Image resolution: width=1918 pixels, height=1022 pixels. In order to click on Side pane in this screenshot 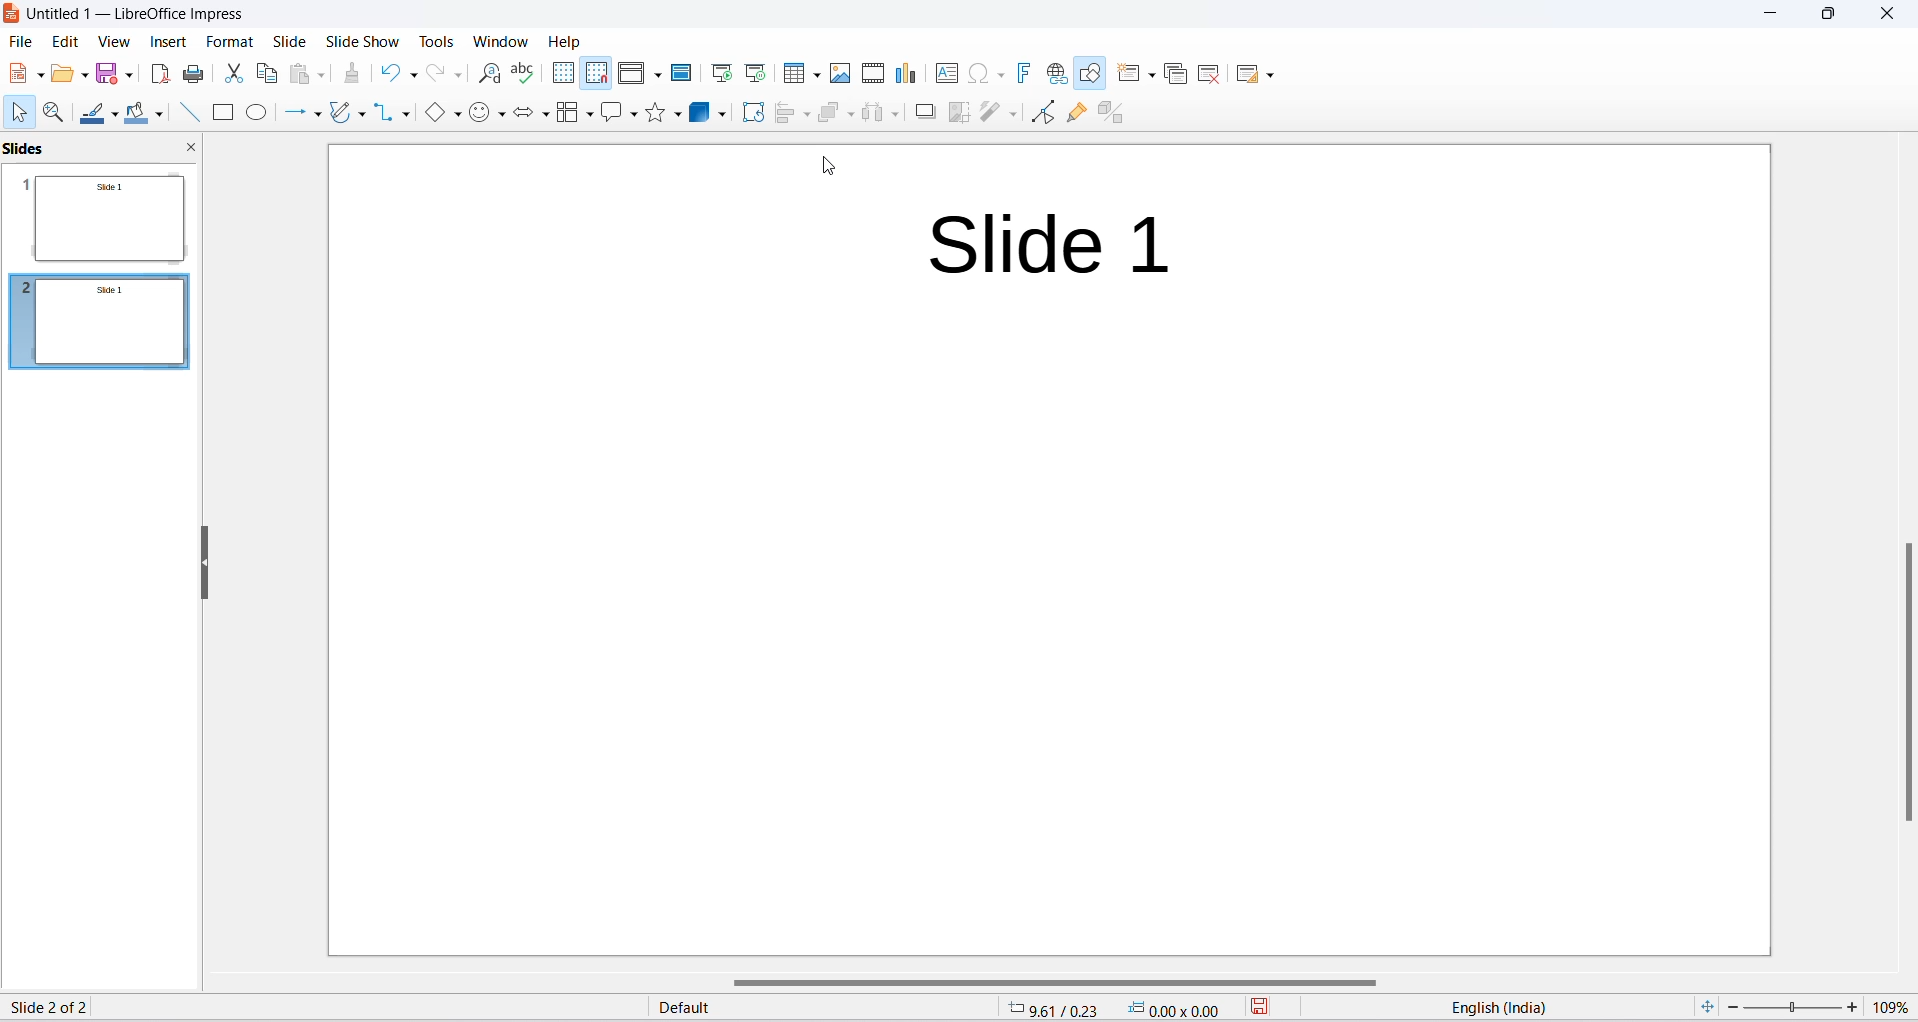, I will do `click(86, 148)`.